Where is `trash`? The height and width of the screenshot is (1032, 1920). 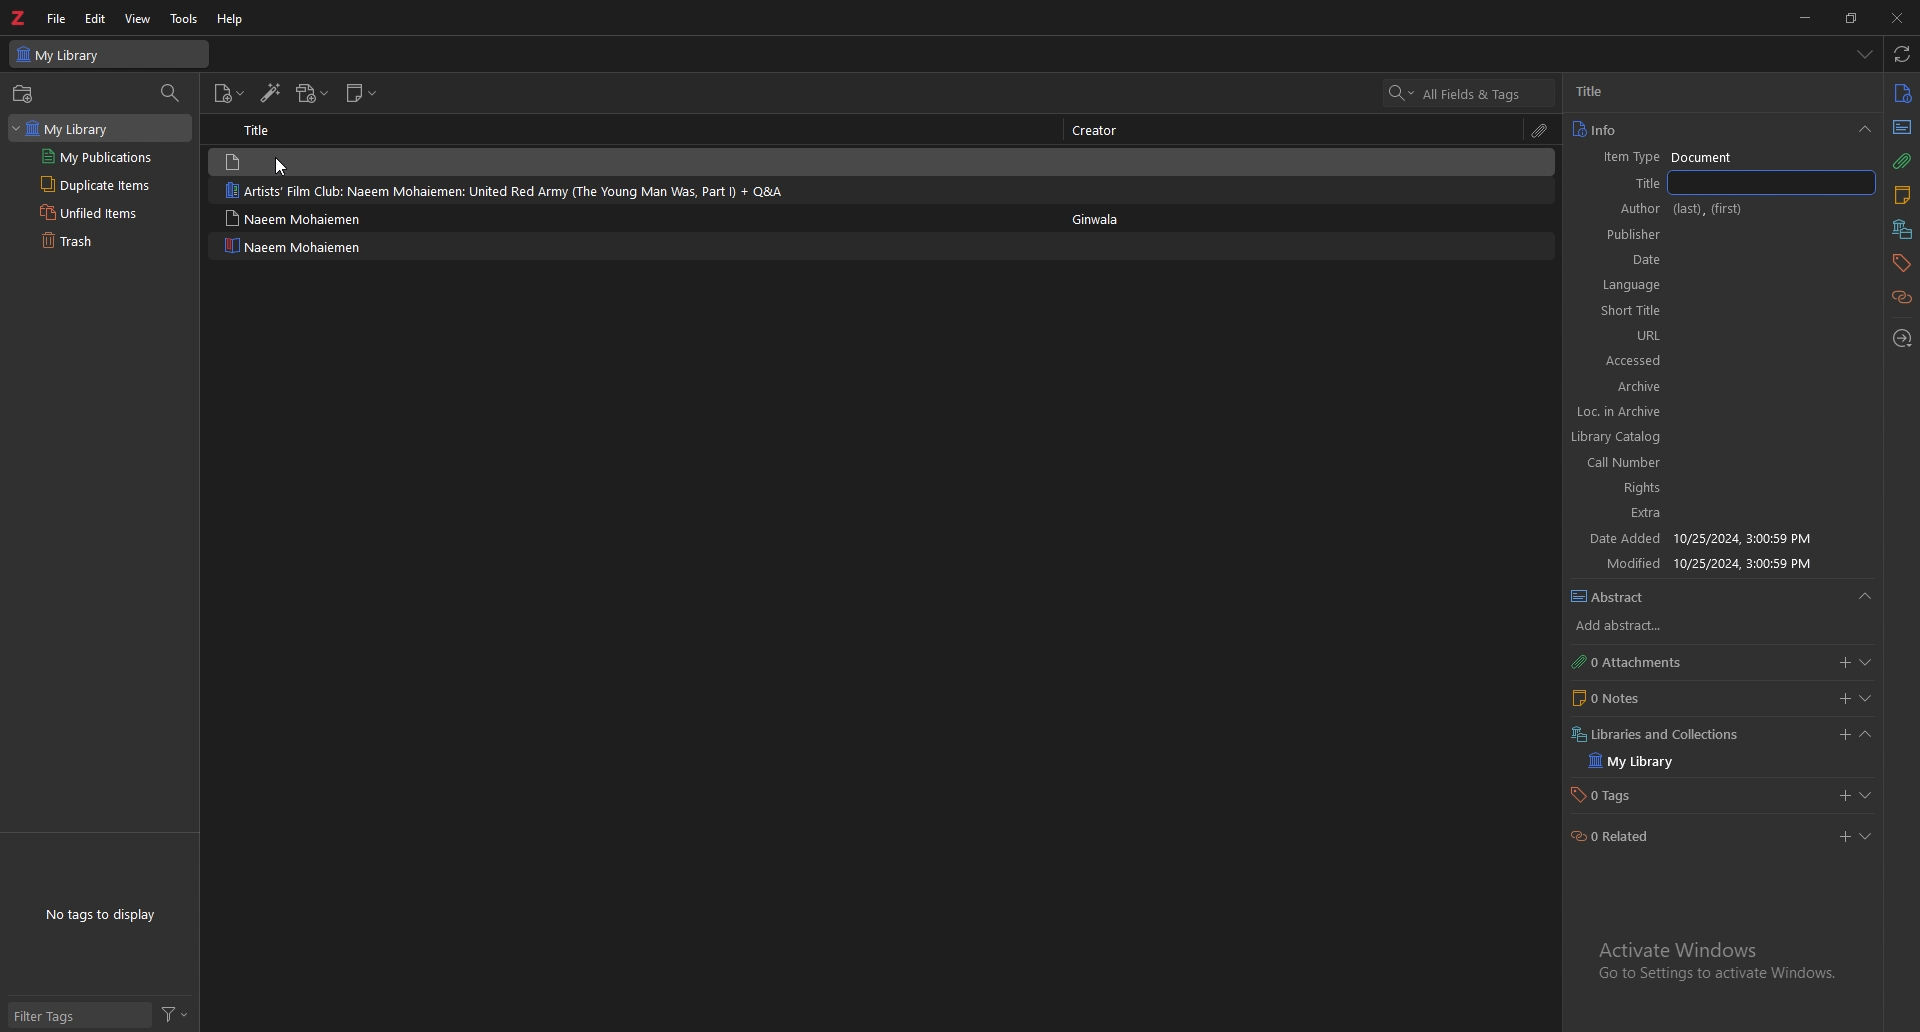 trash is located at coordinates (94, 242).